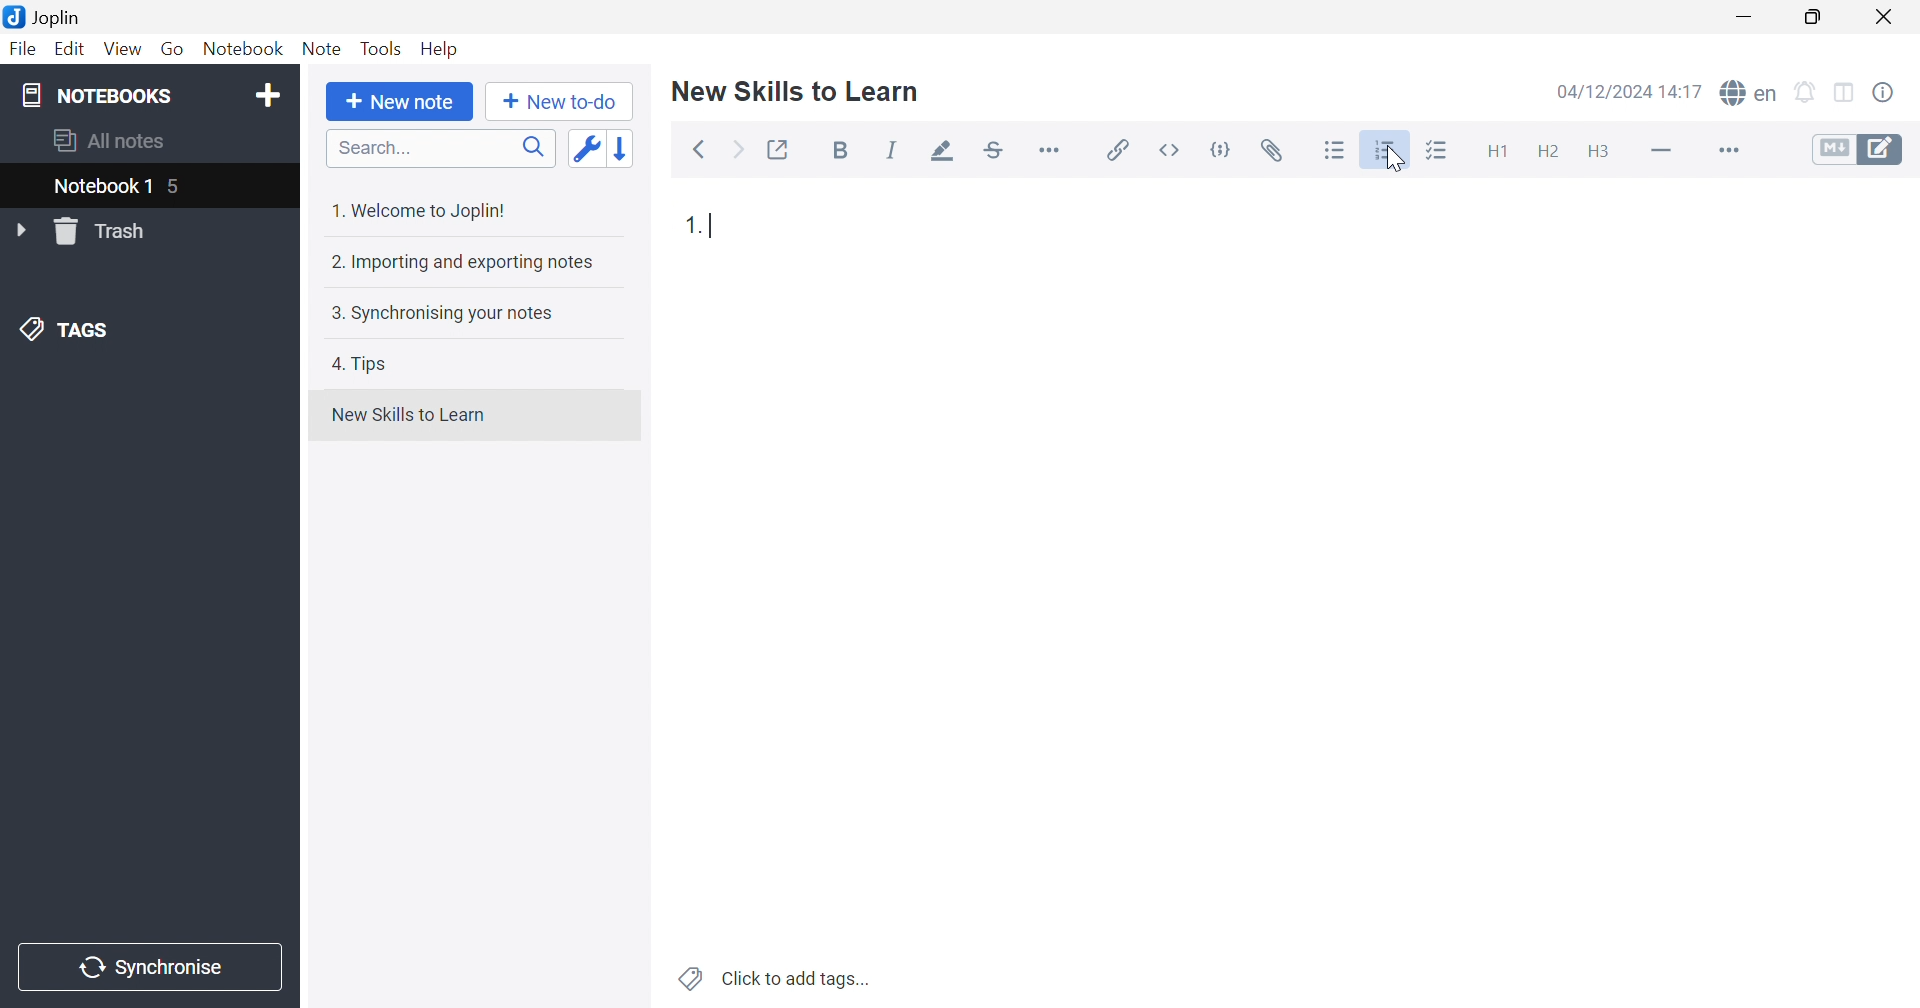 The height and width of the screenshot is (1008, 1920). I want to click on Inline code, so click(1173, 150).